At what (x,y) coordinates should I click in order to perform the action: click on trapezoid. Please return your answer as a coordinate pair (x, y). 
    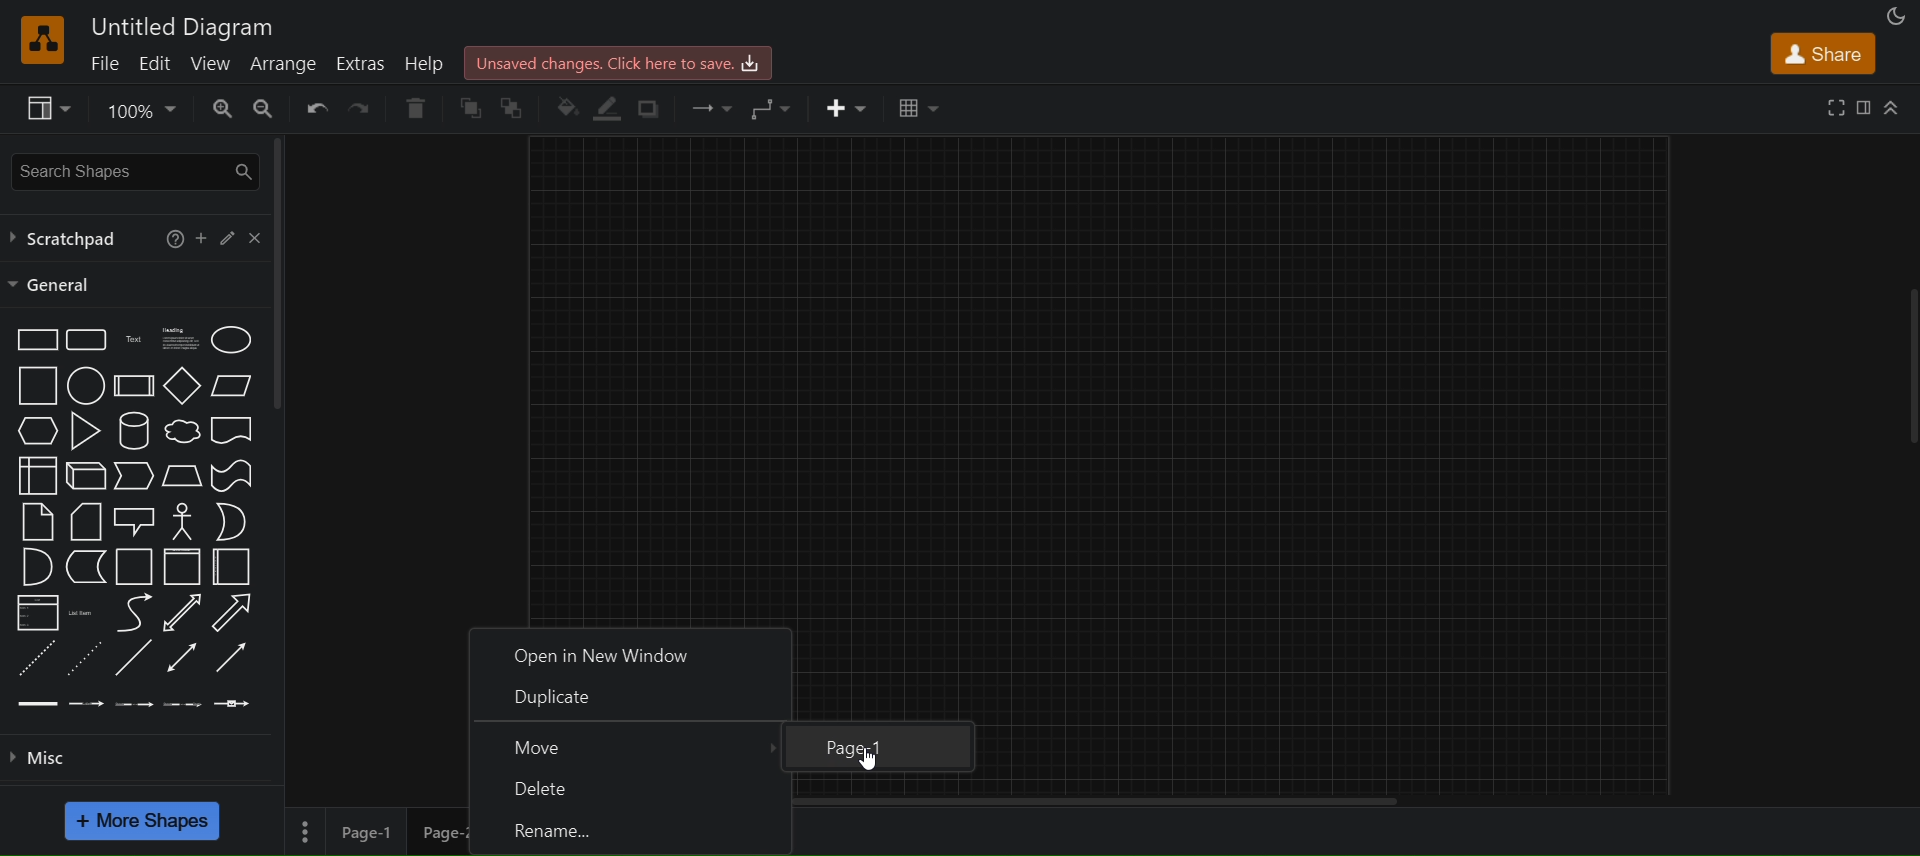
    Looking at the image, I should click on (180, 476).